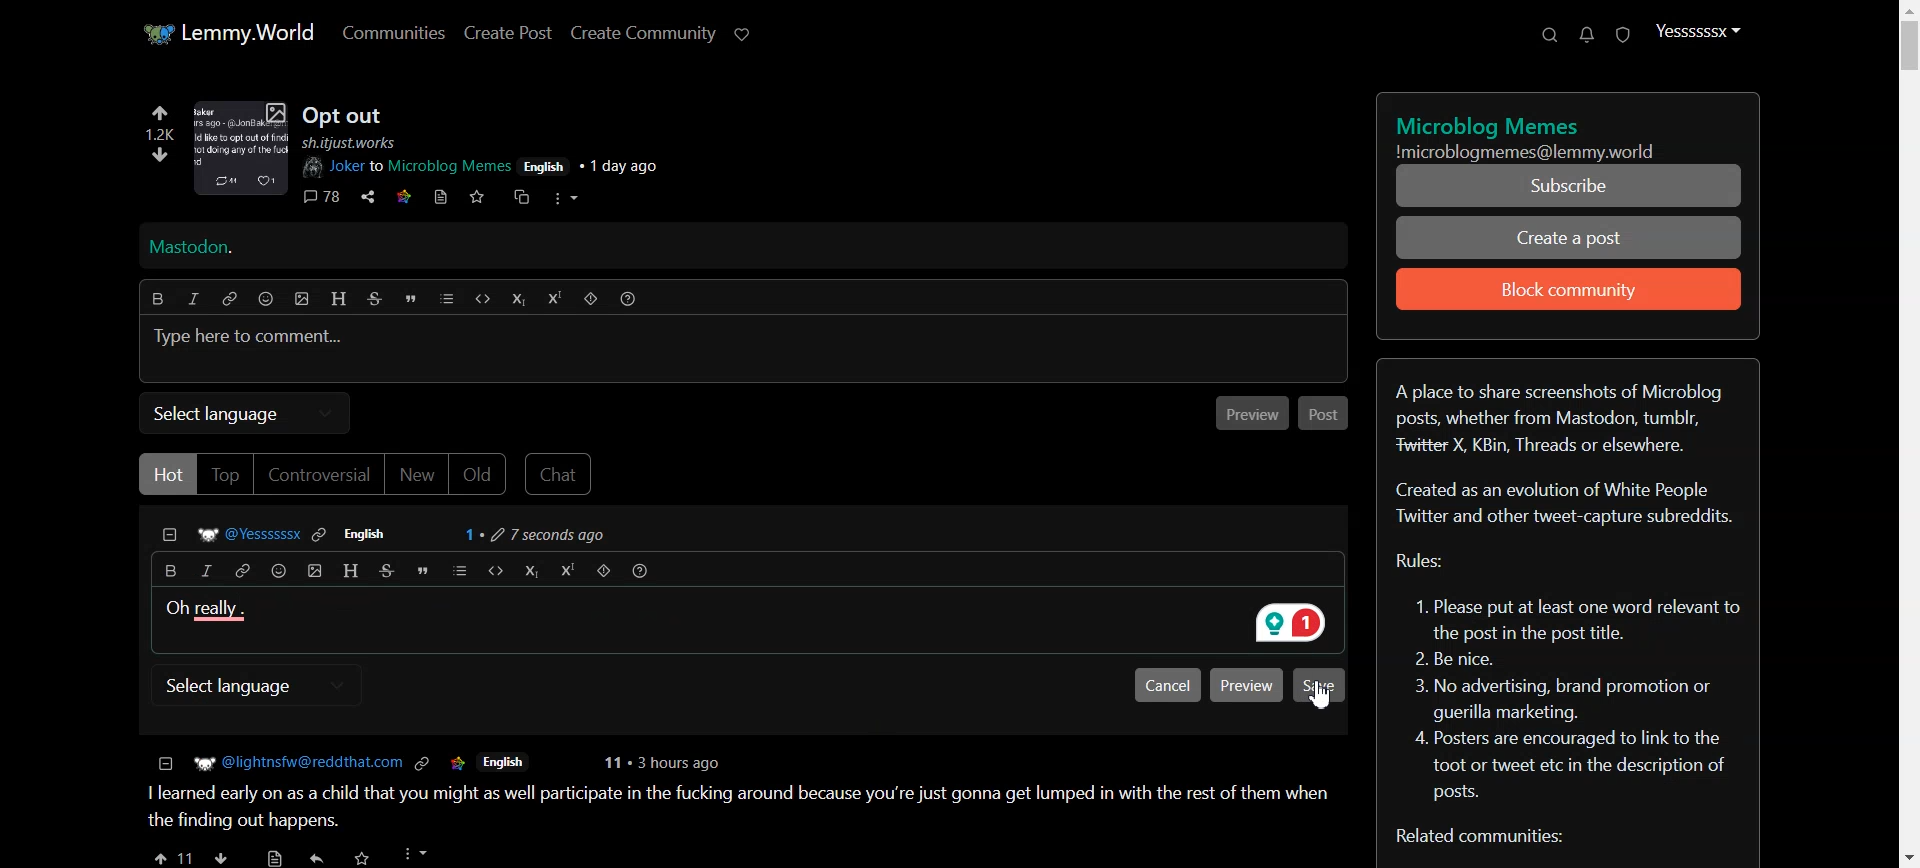 Image resolution: width=1920 pixels, height=868 pixels. Describe the element at coordinates (318, 854) in the screenshot. I see `share` at that location.